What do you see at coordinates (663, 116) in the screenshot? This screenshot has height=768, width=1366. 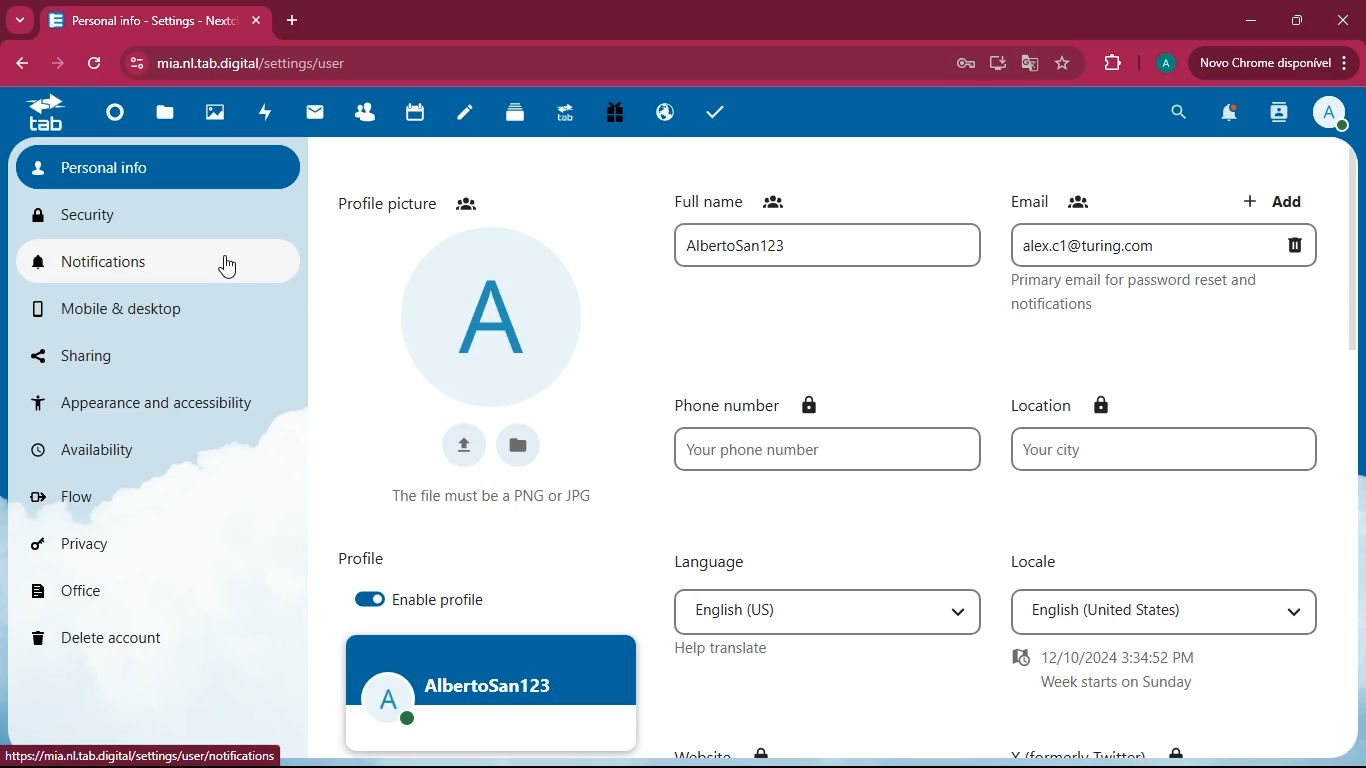 I see `public` at bounding box center [663, 116].